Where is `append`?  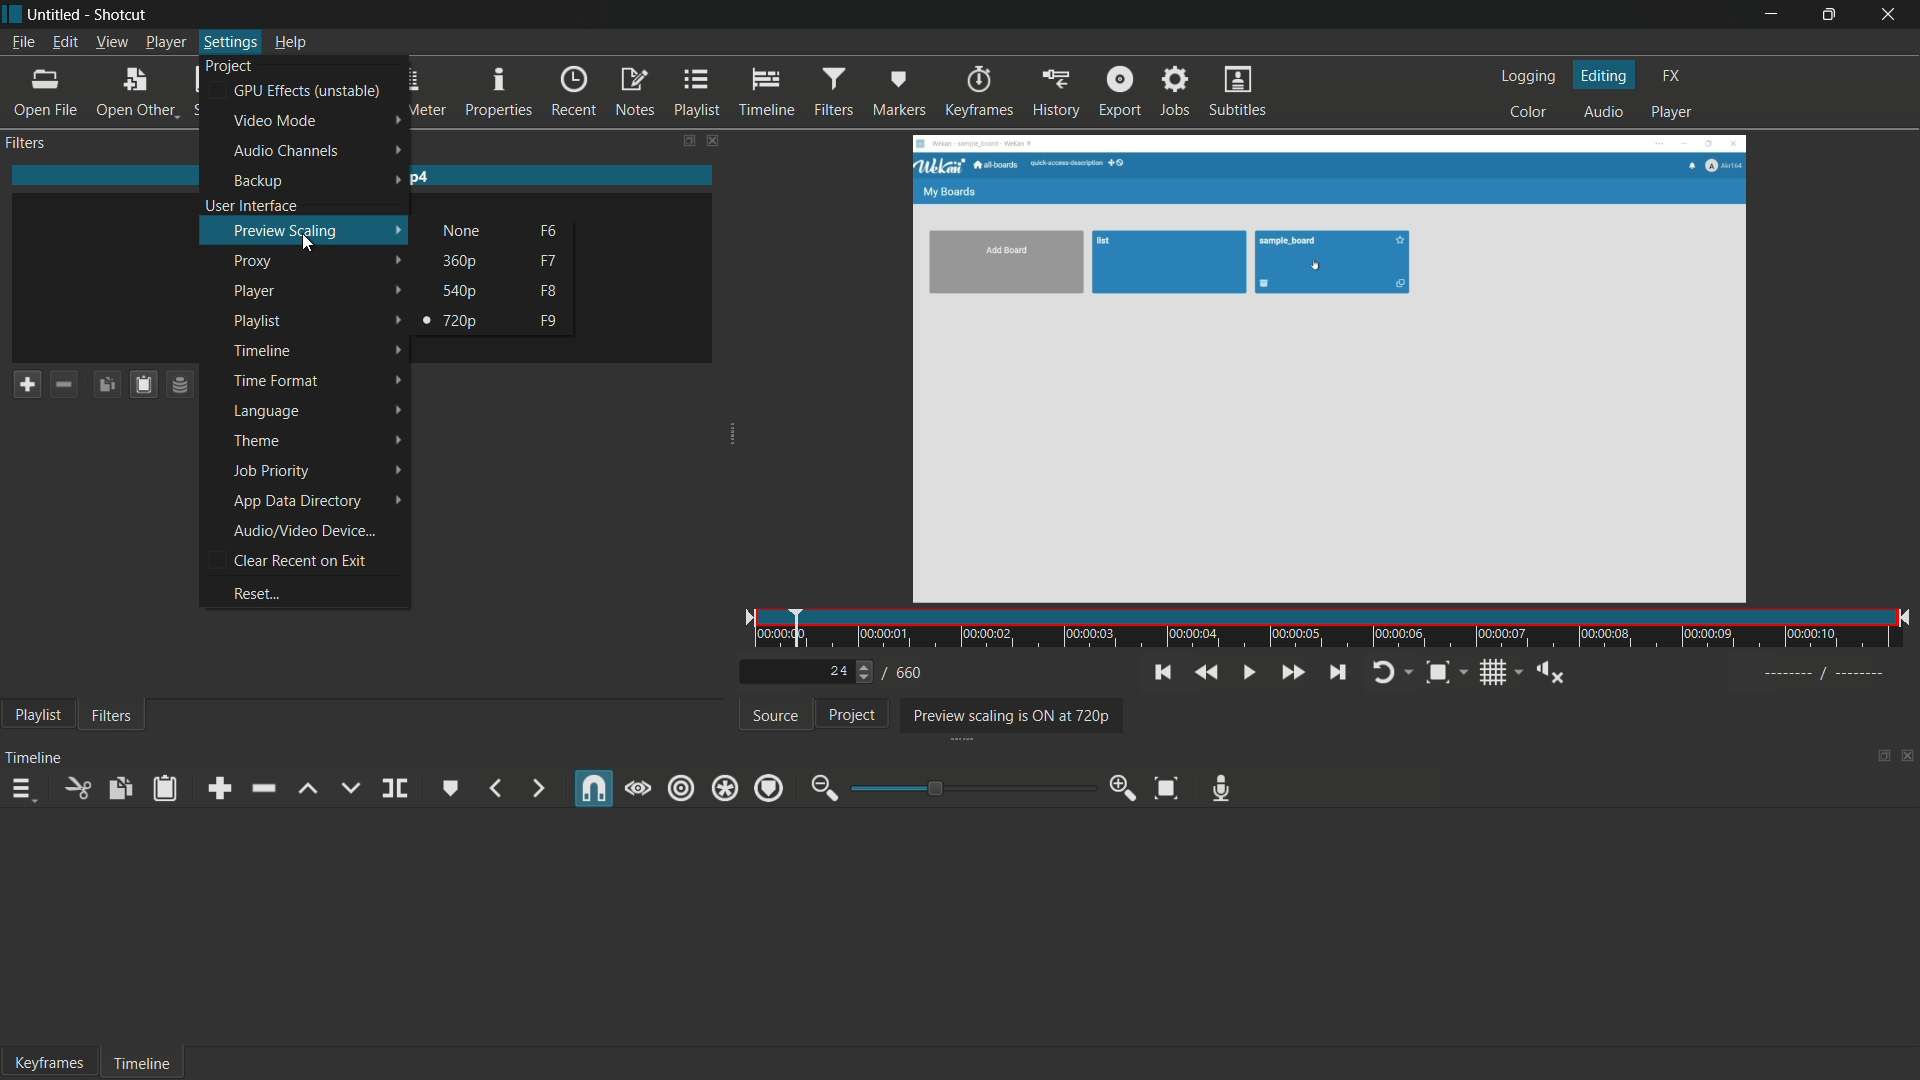
append is located at coordinates (219, 788).